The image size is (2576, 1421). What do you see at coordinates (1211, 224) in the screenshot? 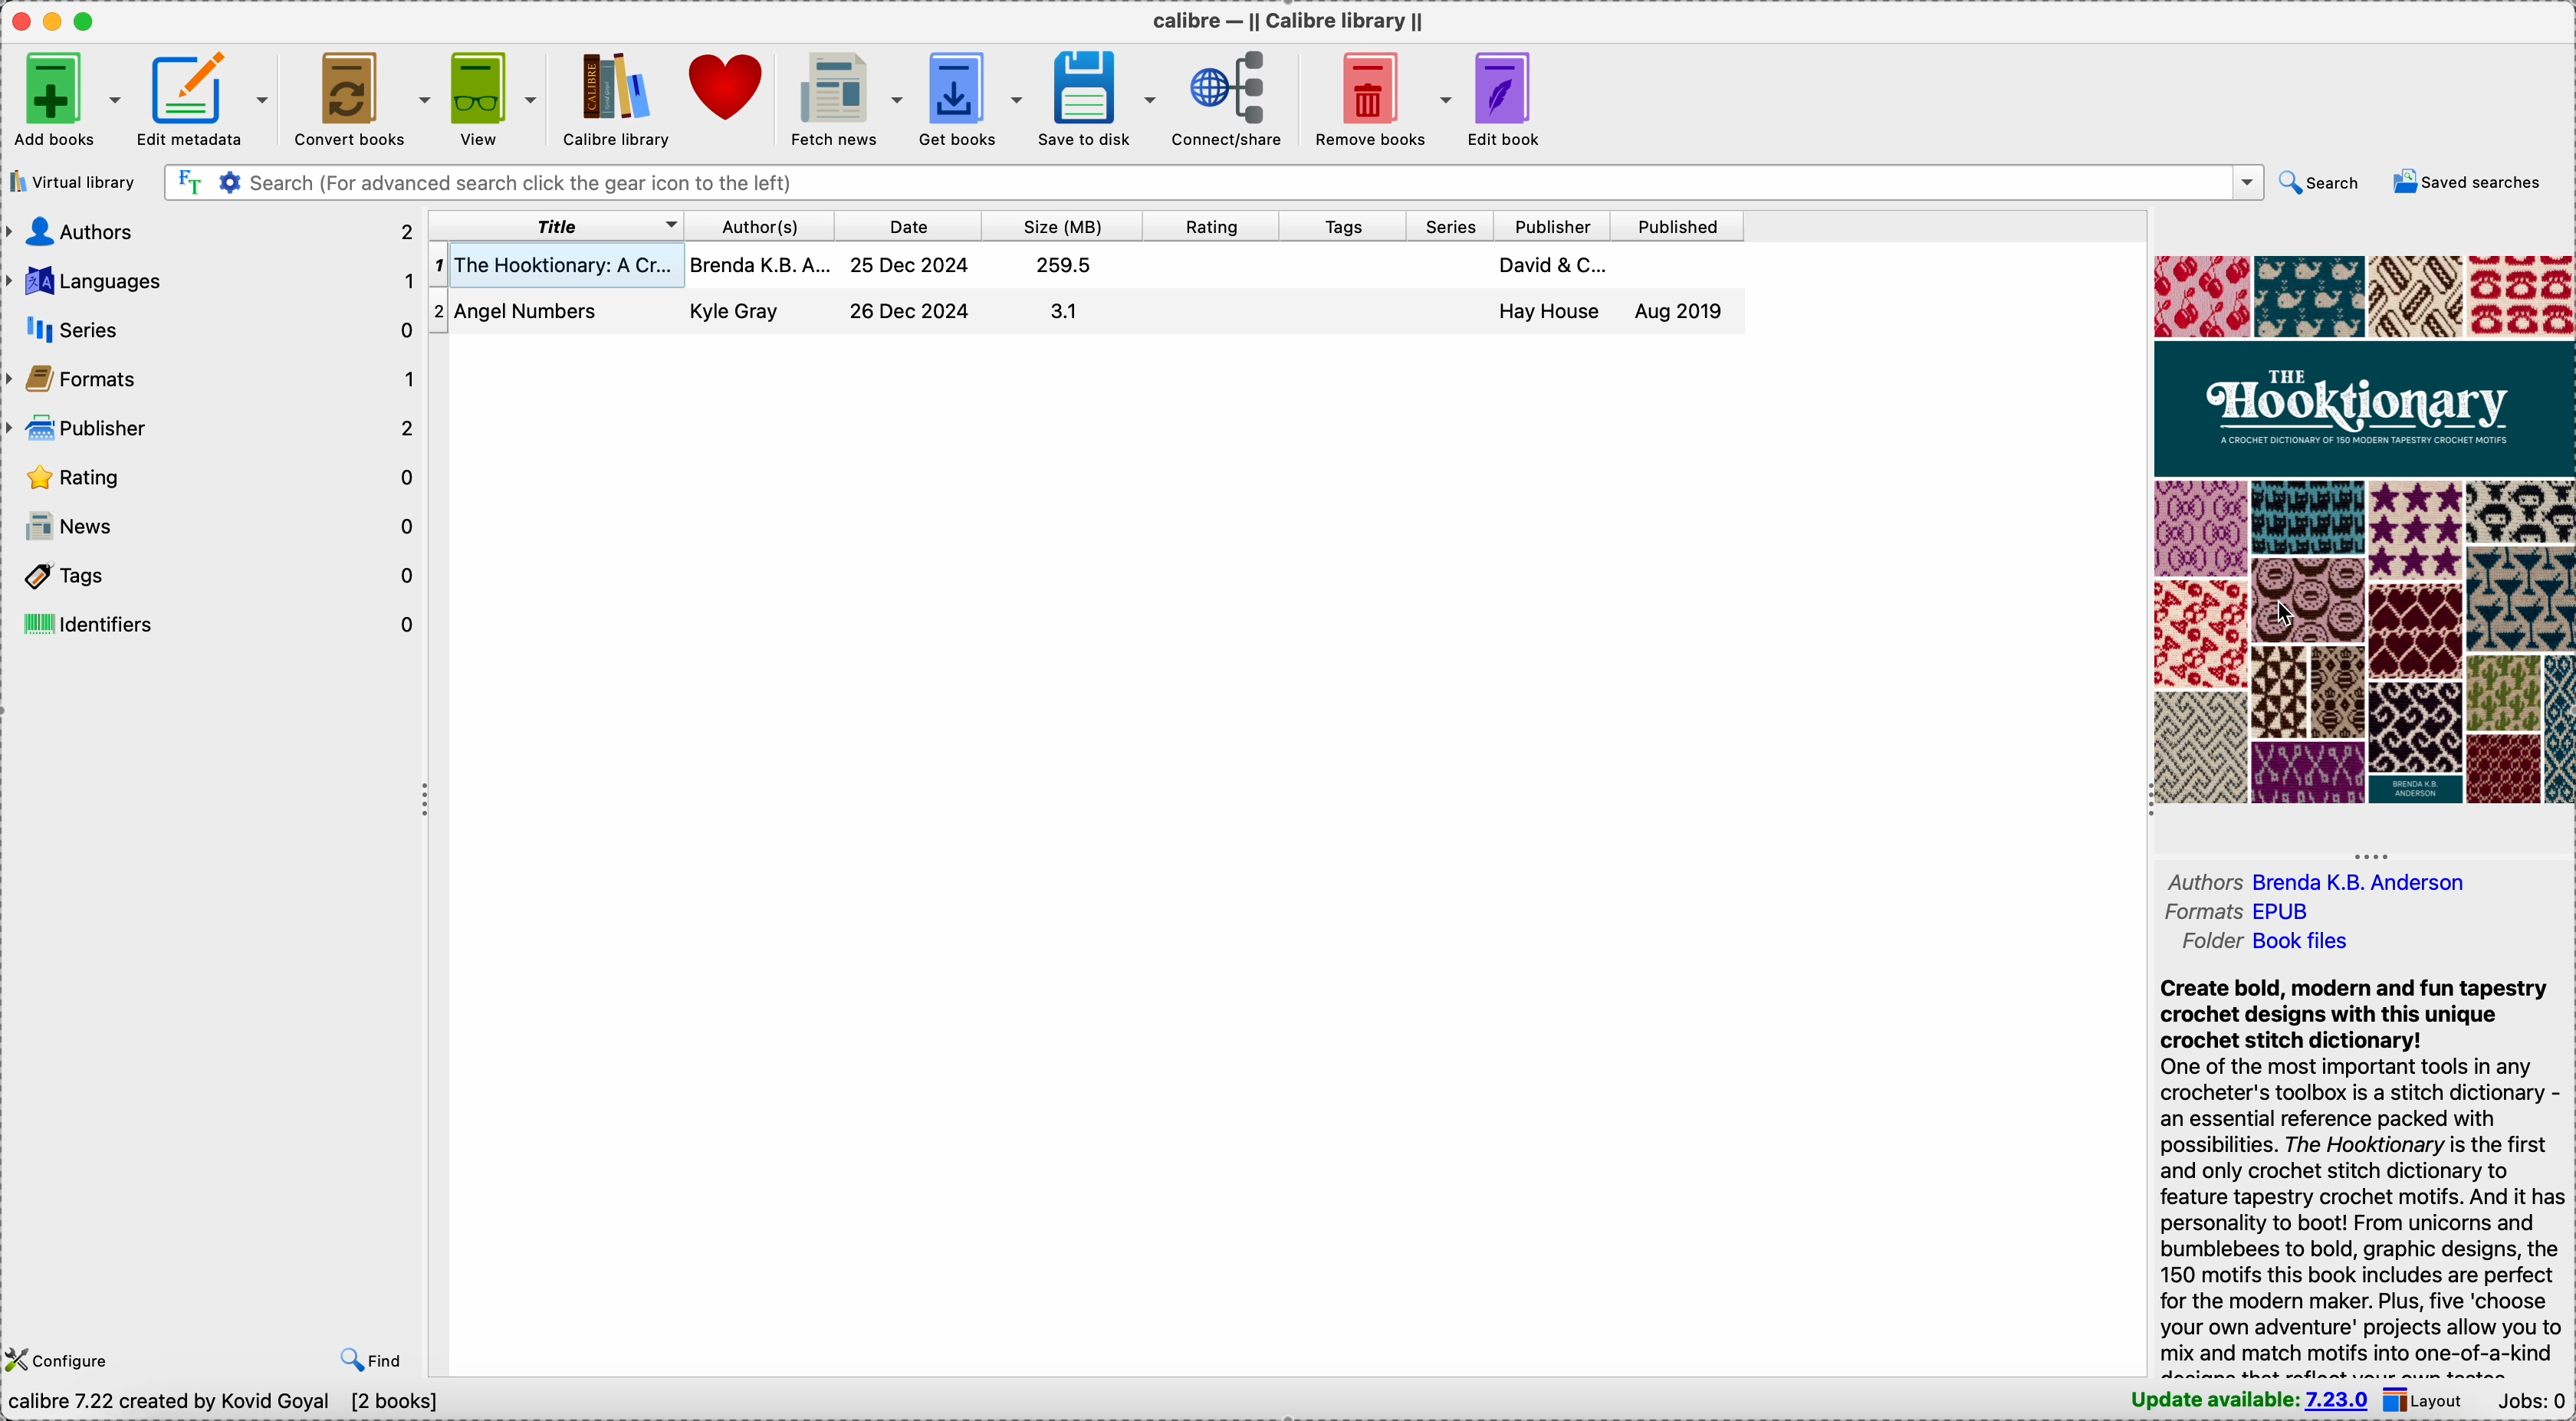
I see `rating` at bounding box center [1211, 224].